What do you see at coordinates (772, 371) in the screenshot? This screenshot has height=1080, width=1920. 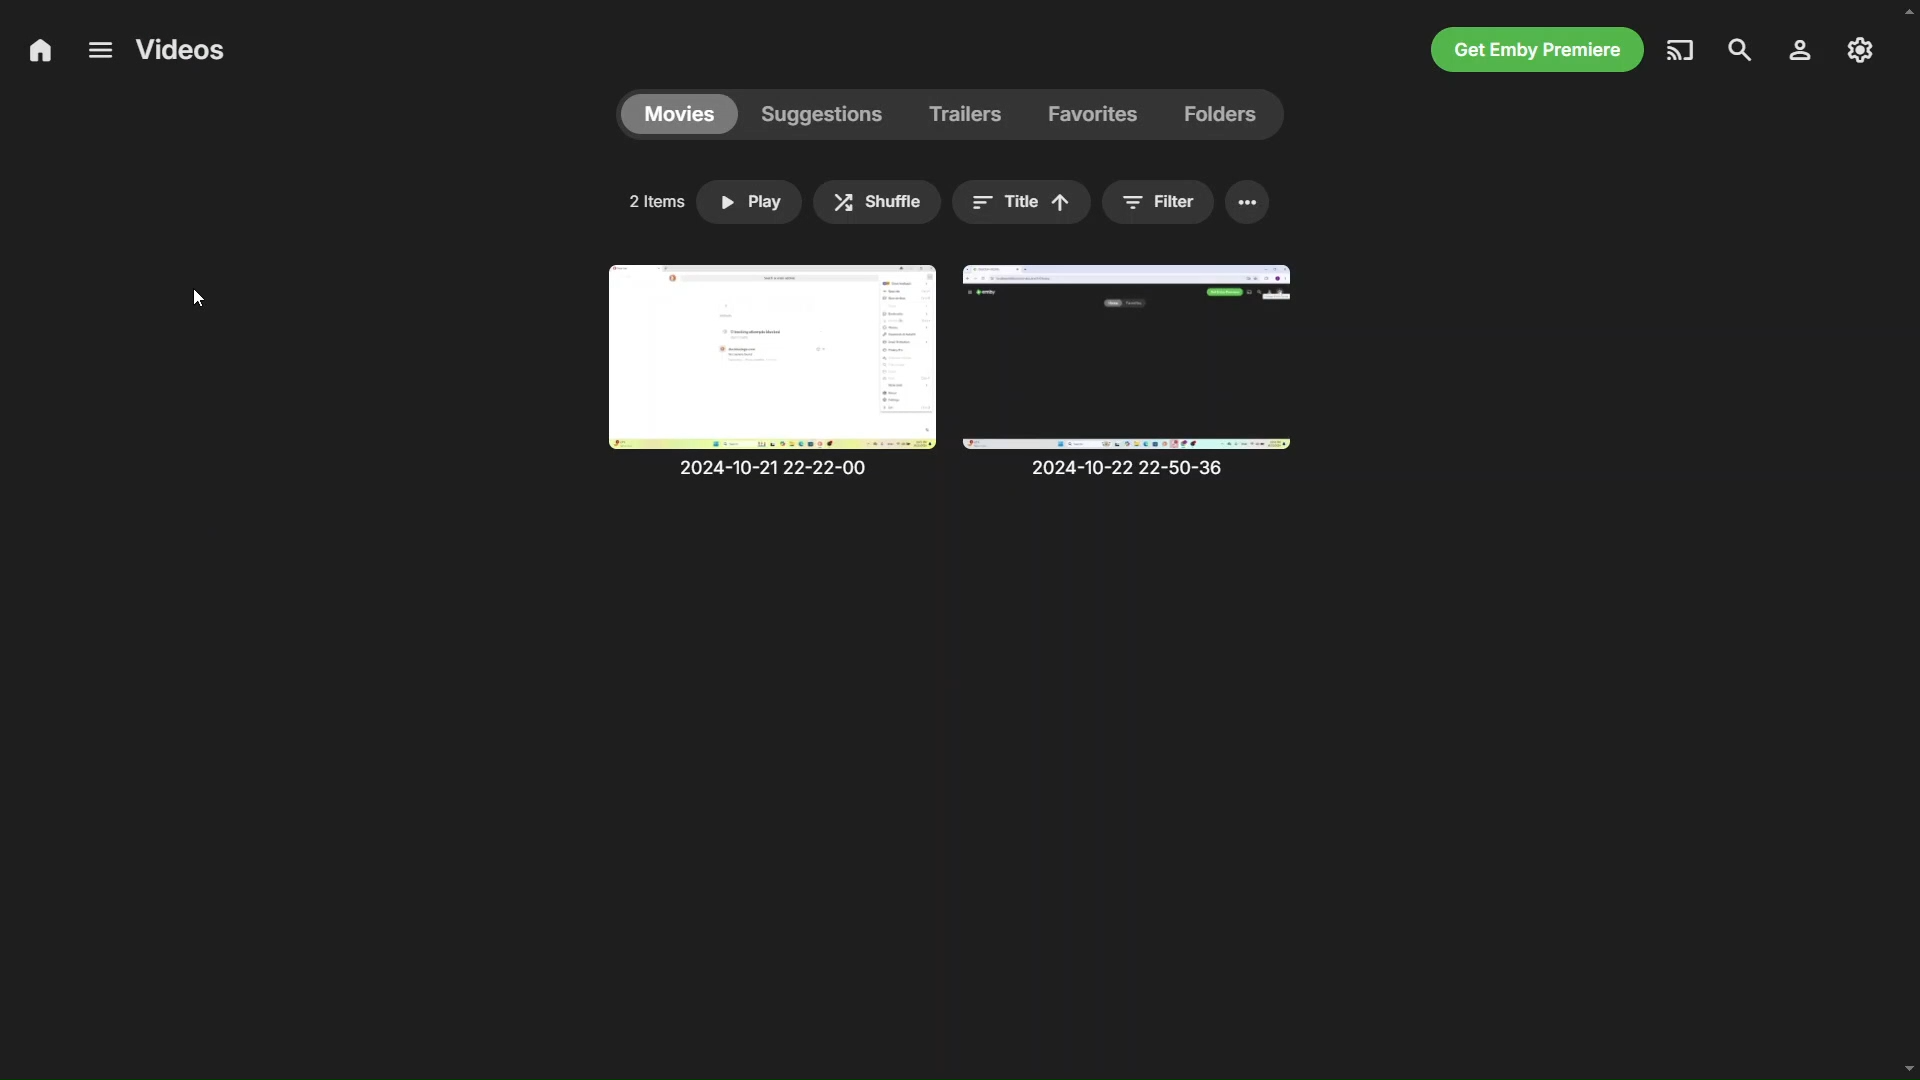 I see `video` at bounding box center [772, 371].